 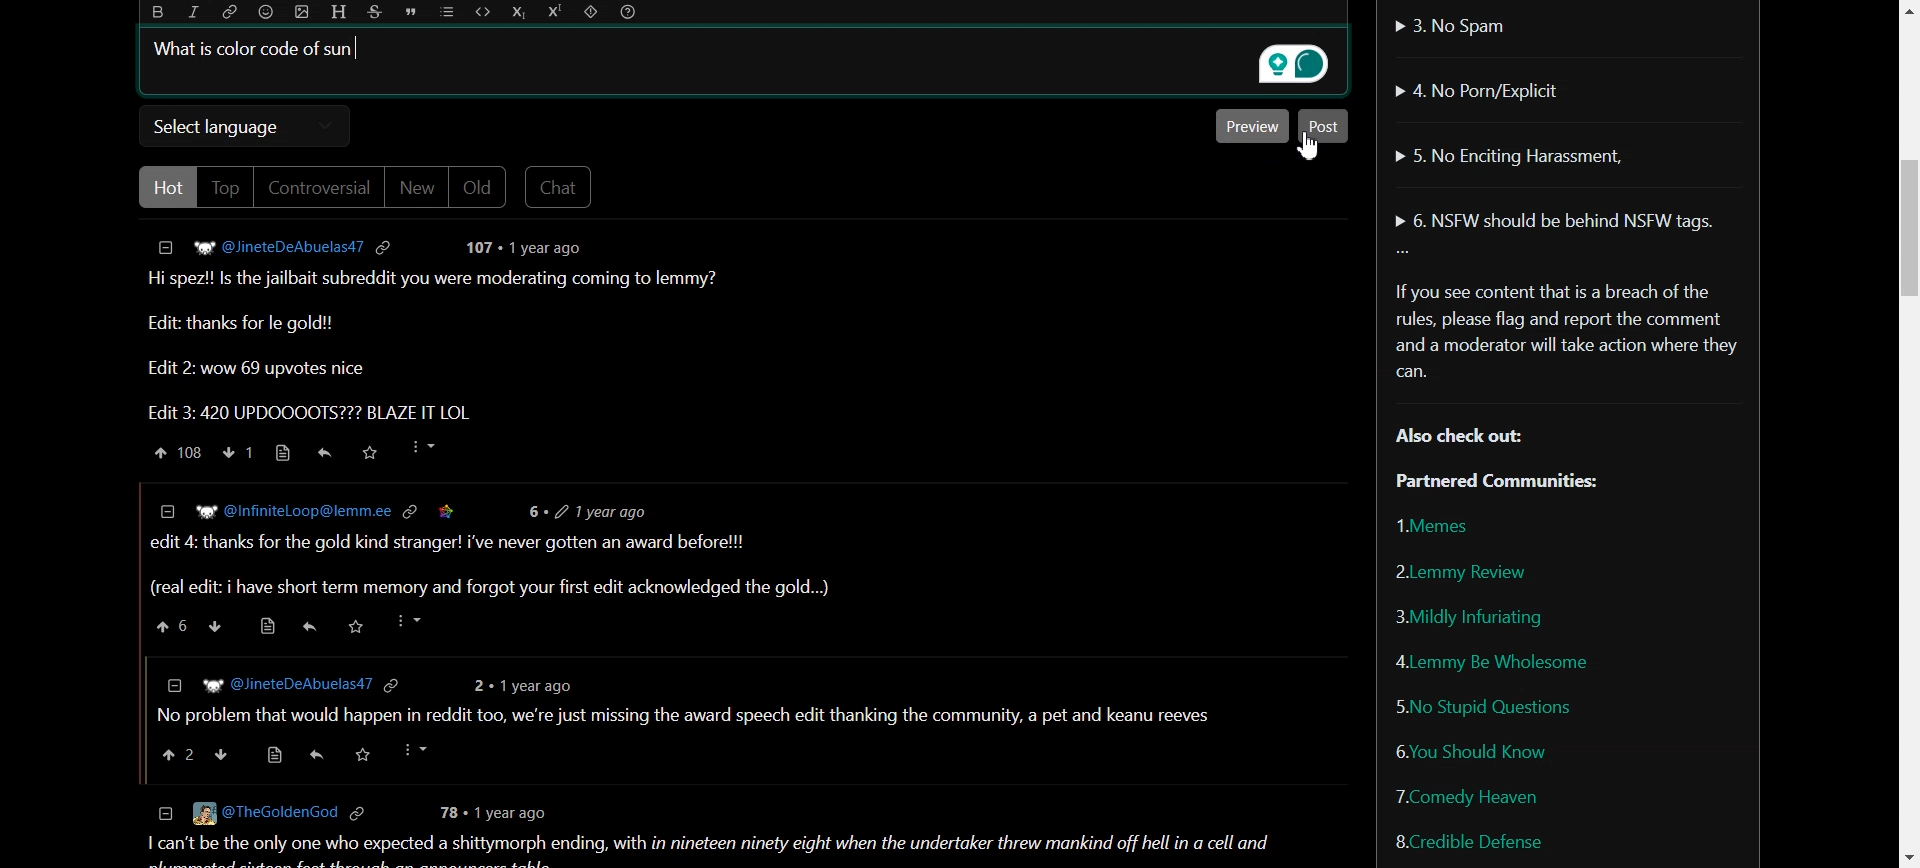 I want to click on 6+ 2 1vear ago, so click(x=604, y=510).